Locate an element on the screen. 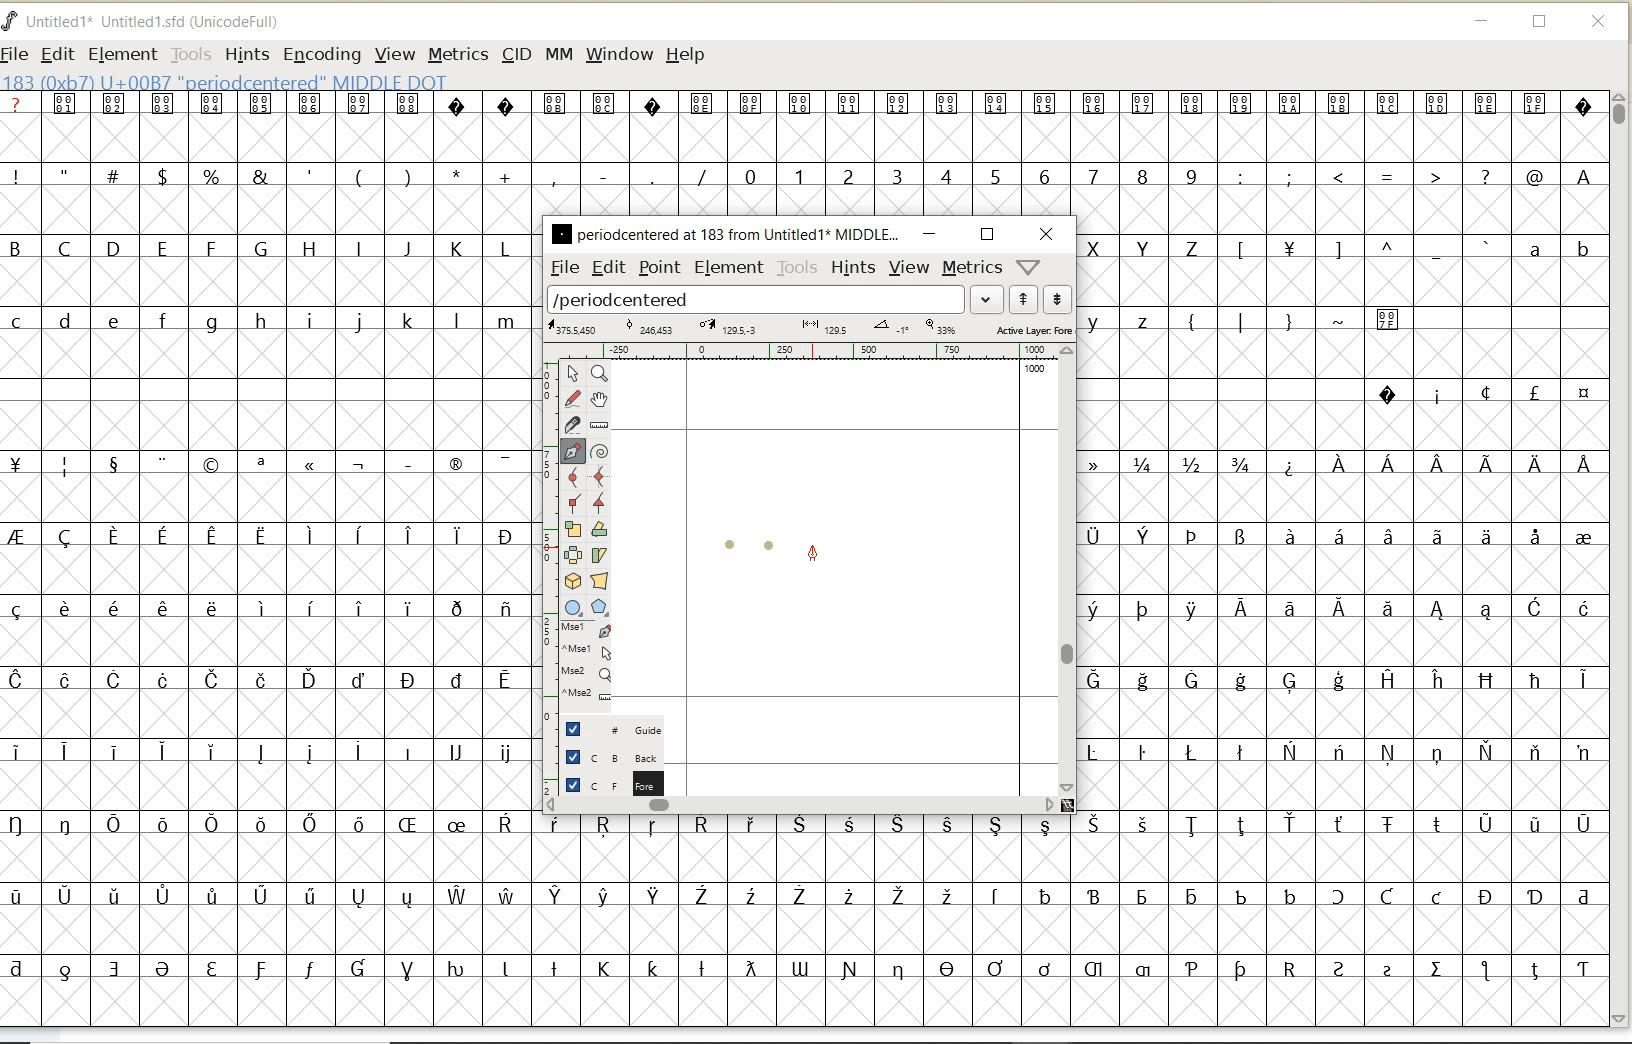 This screenshot has width=1632, height=1044. flip the selection is located at coordinates (574, 555).